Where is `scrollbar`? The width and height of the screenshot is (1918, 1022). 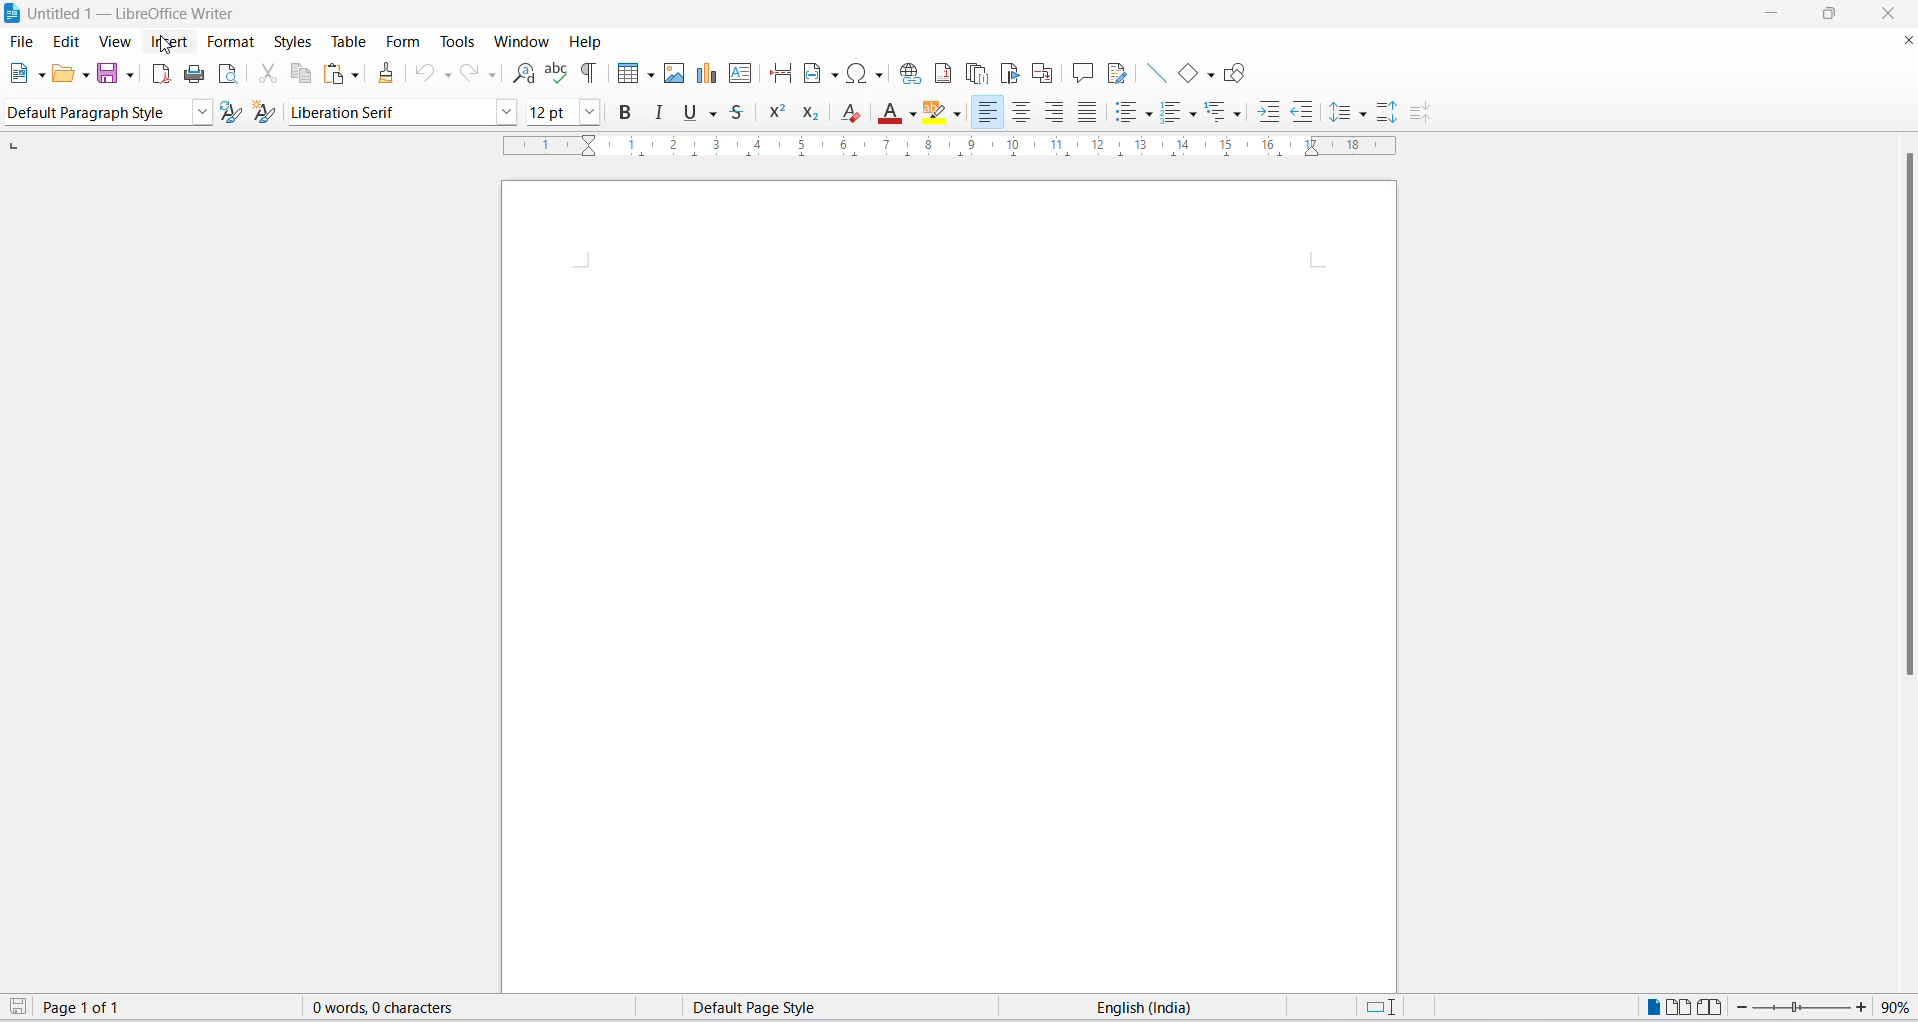
scrollbar is located at coordinates (1904, 419).